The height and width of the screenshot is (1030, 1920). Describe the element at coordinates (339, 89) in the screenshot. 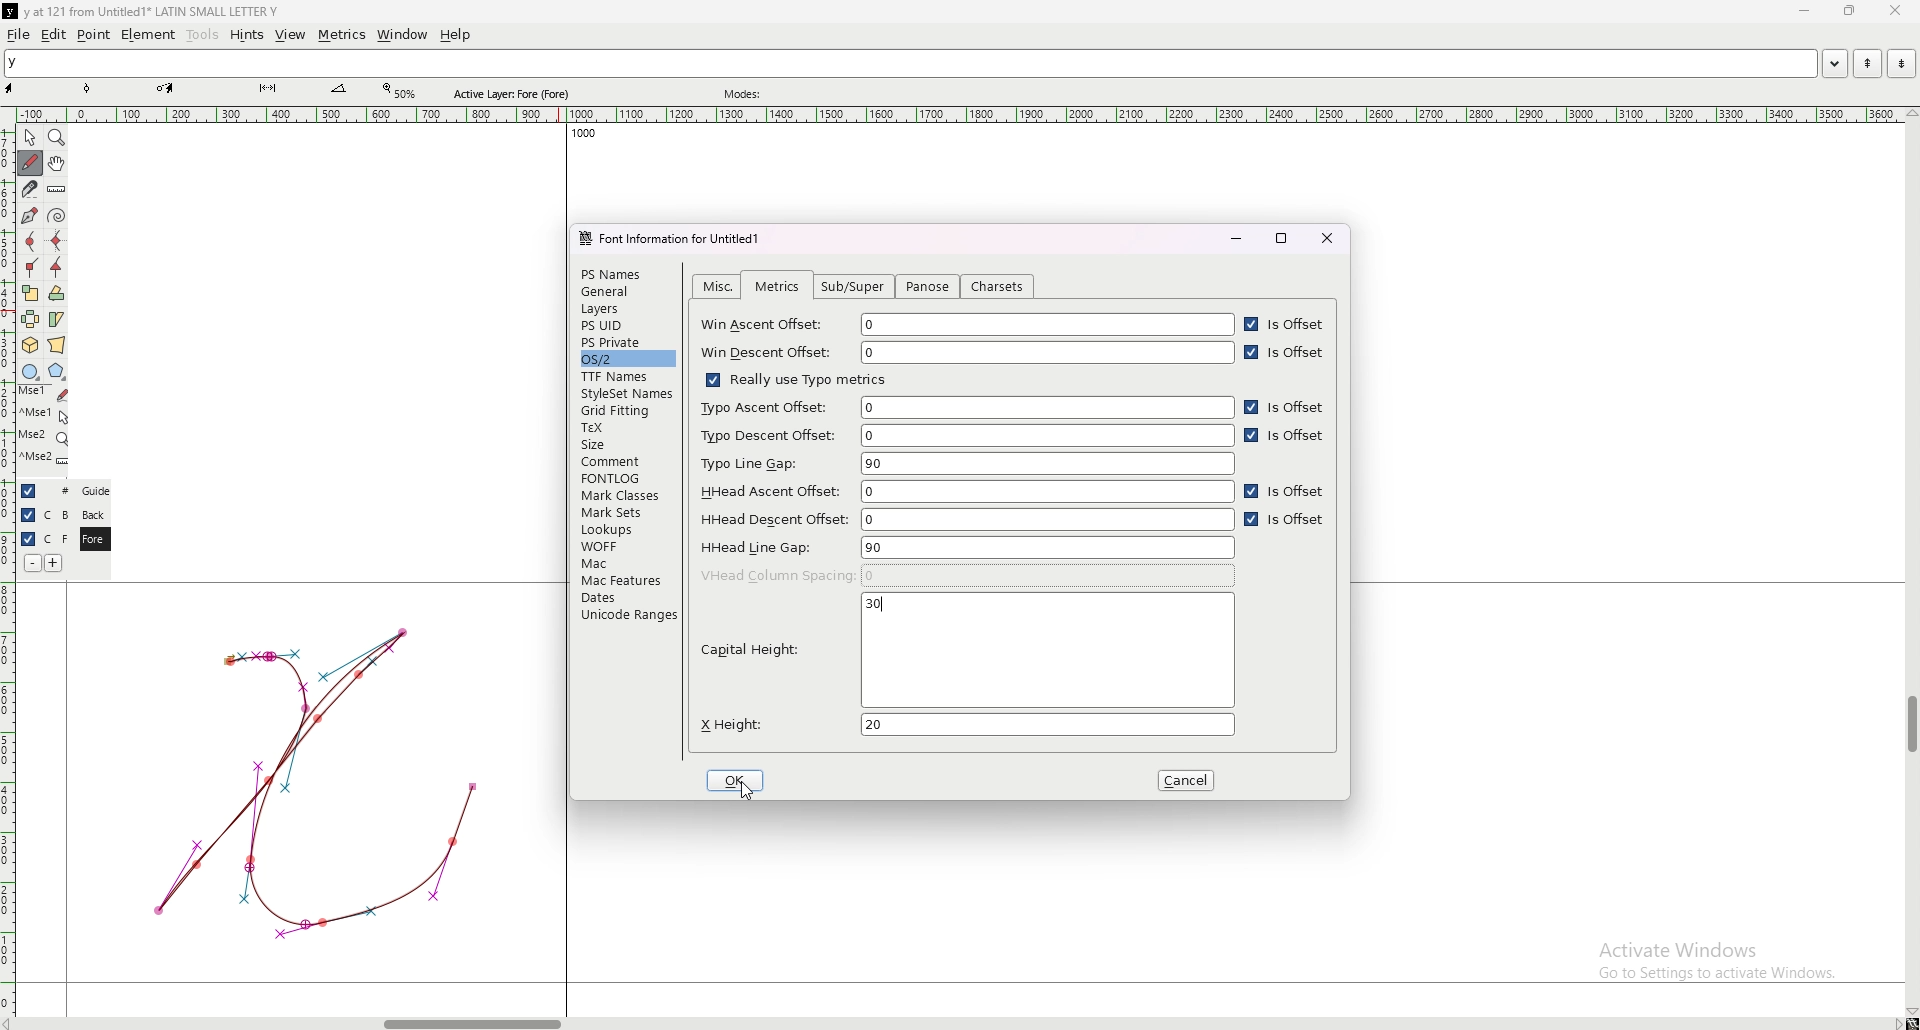

I see `measurement tool` at that location.